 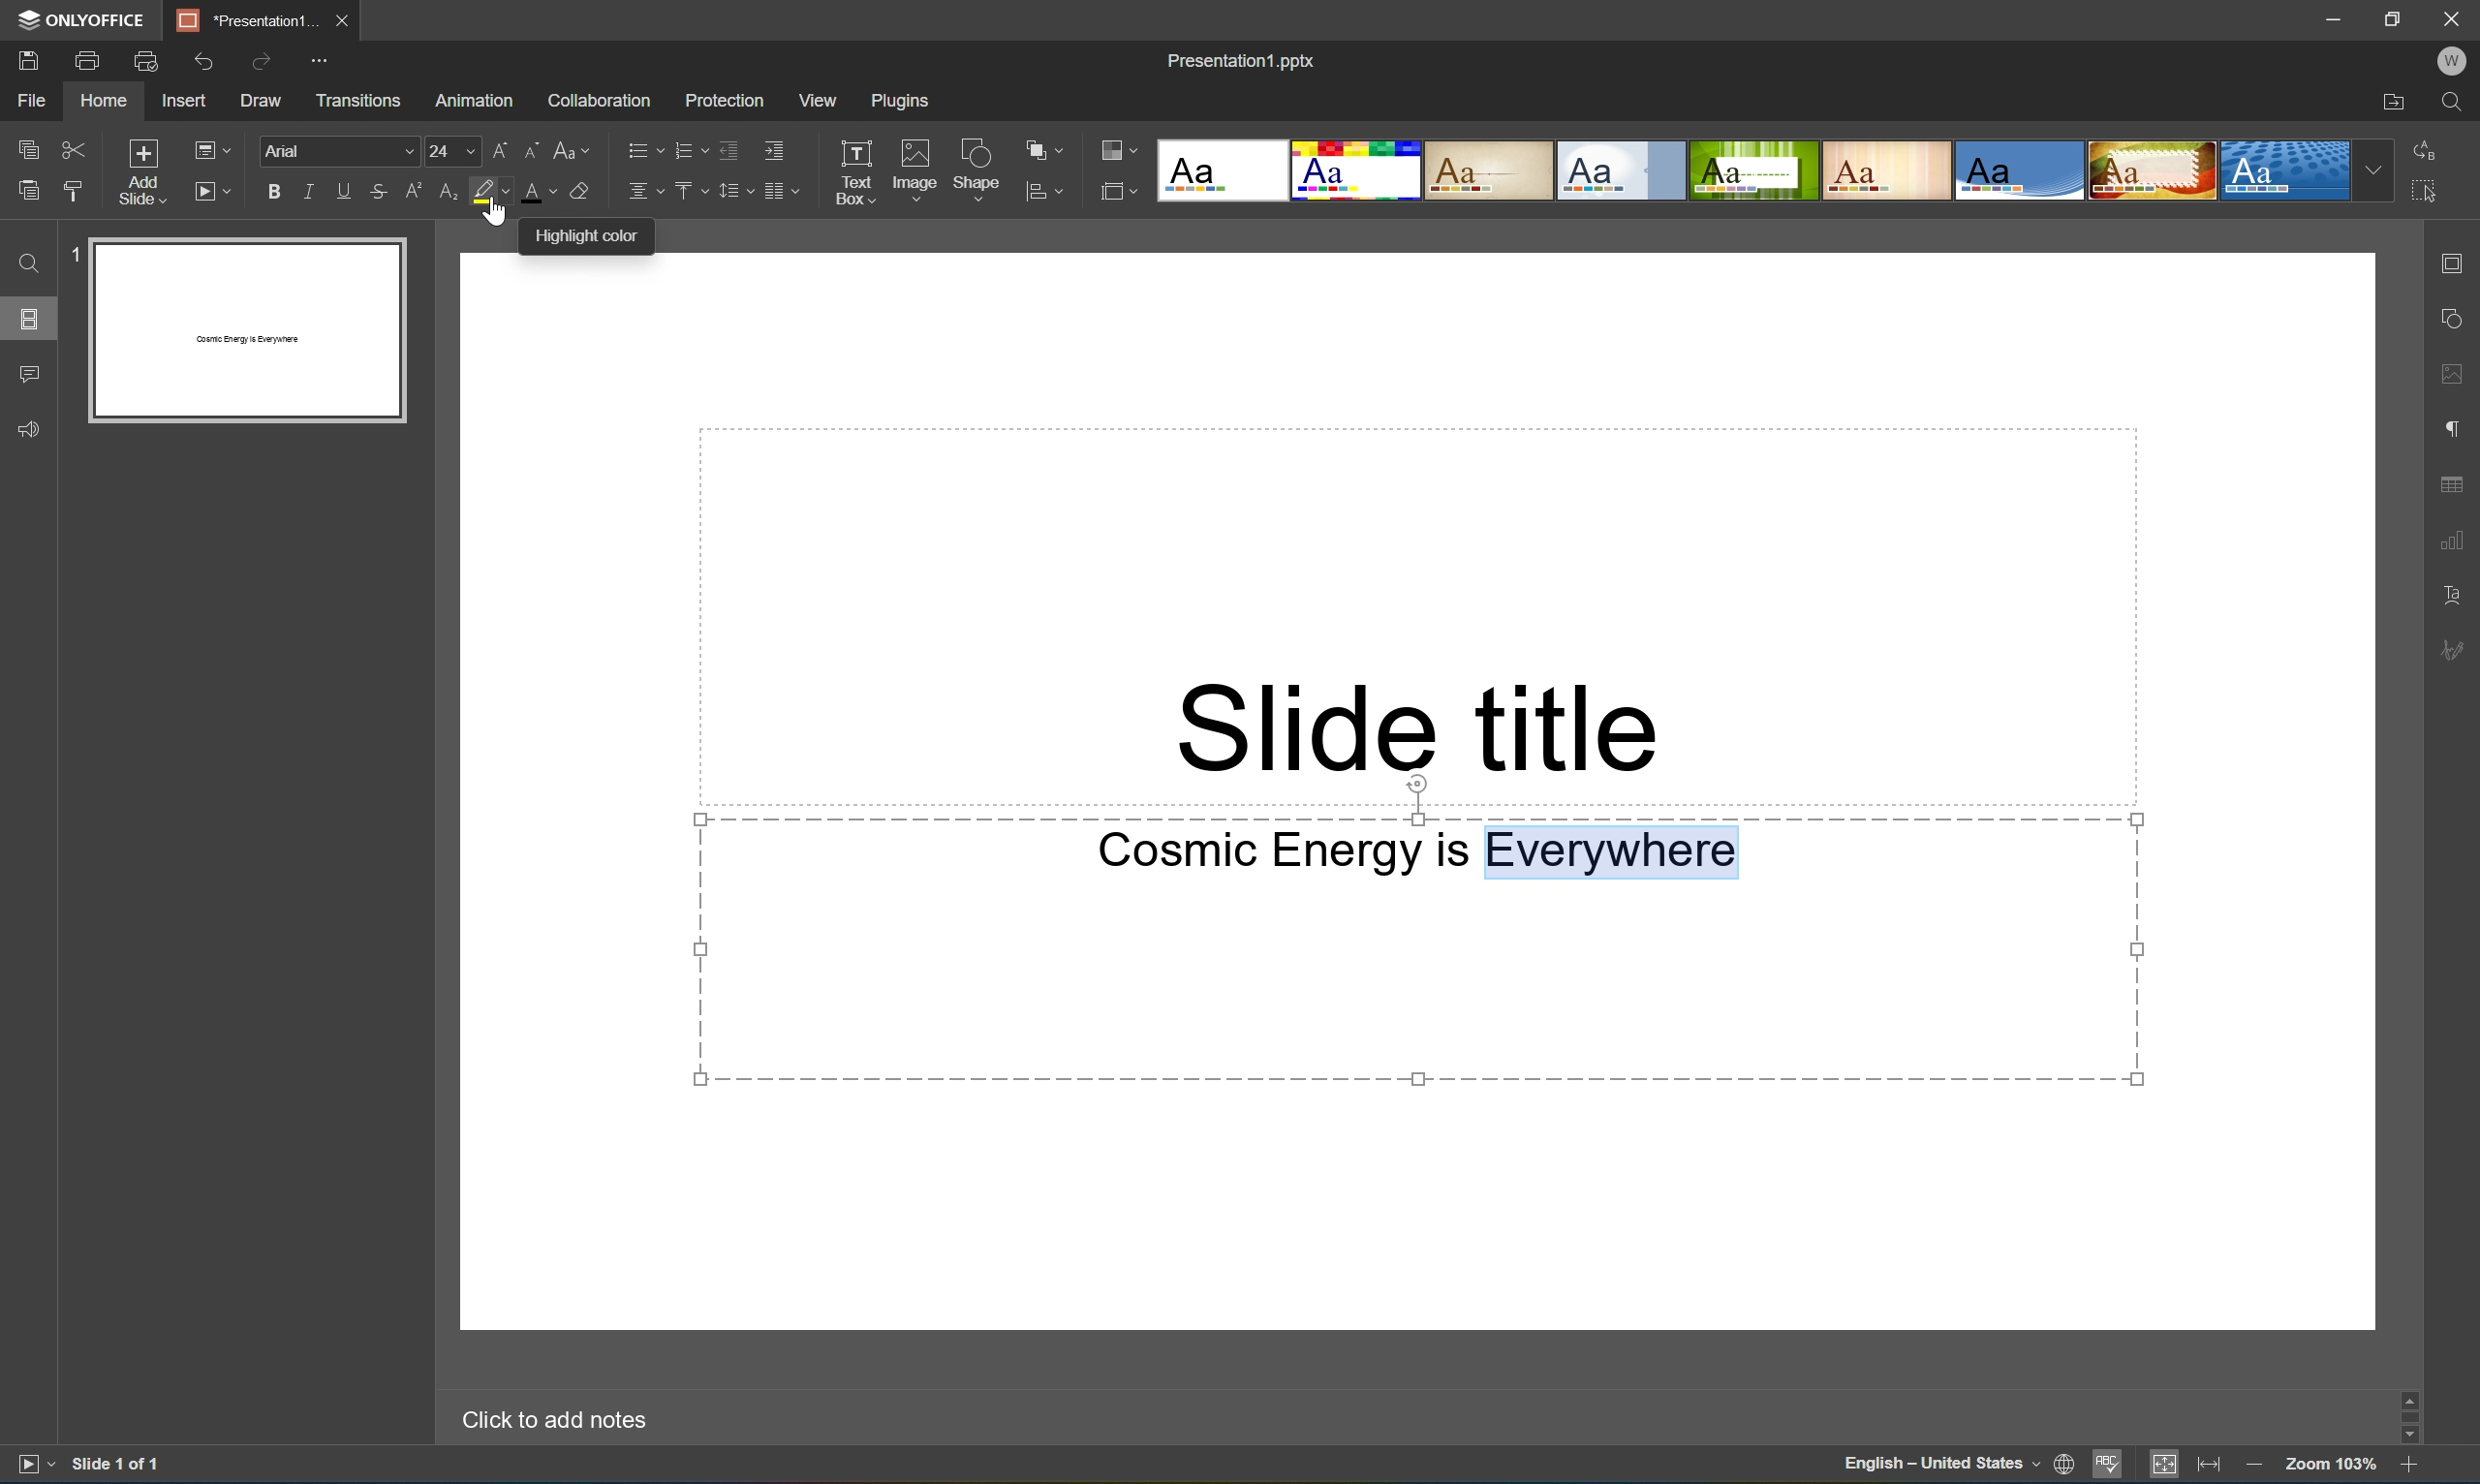 I want to click on Paste style, so click(x=79, y=189).